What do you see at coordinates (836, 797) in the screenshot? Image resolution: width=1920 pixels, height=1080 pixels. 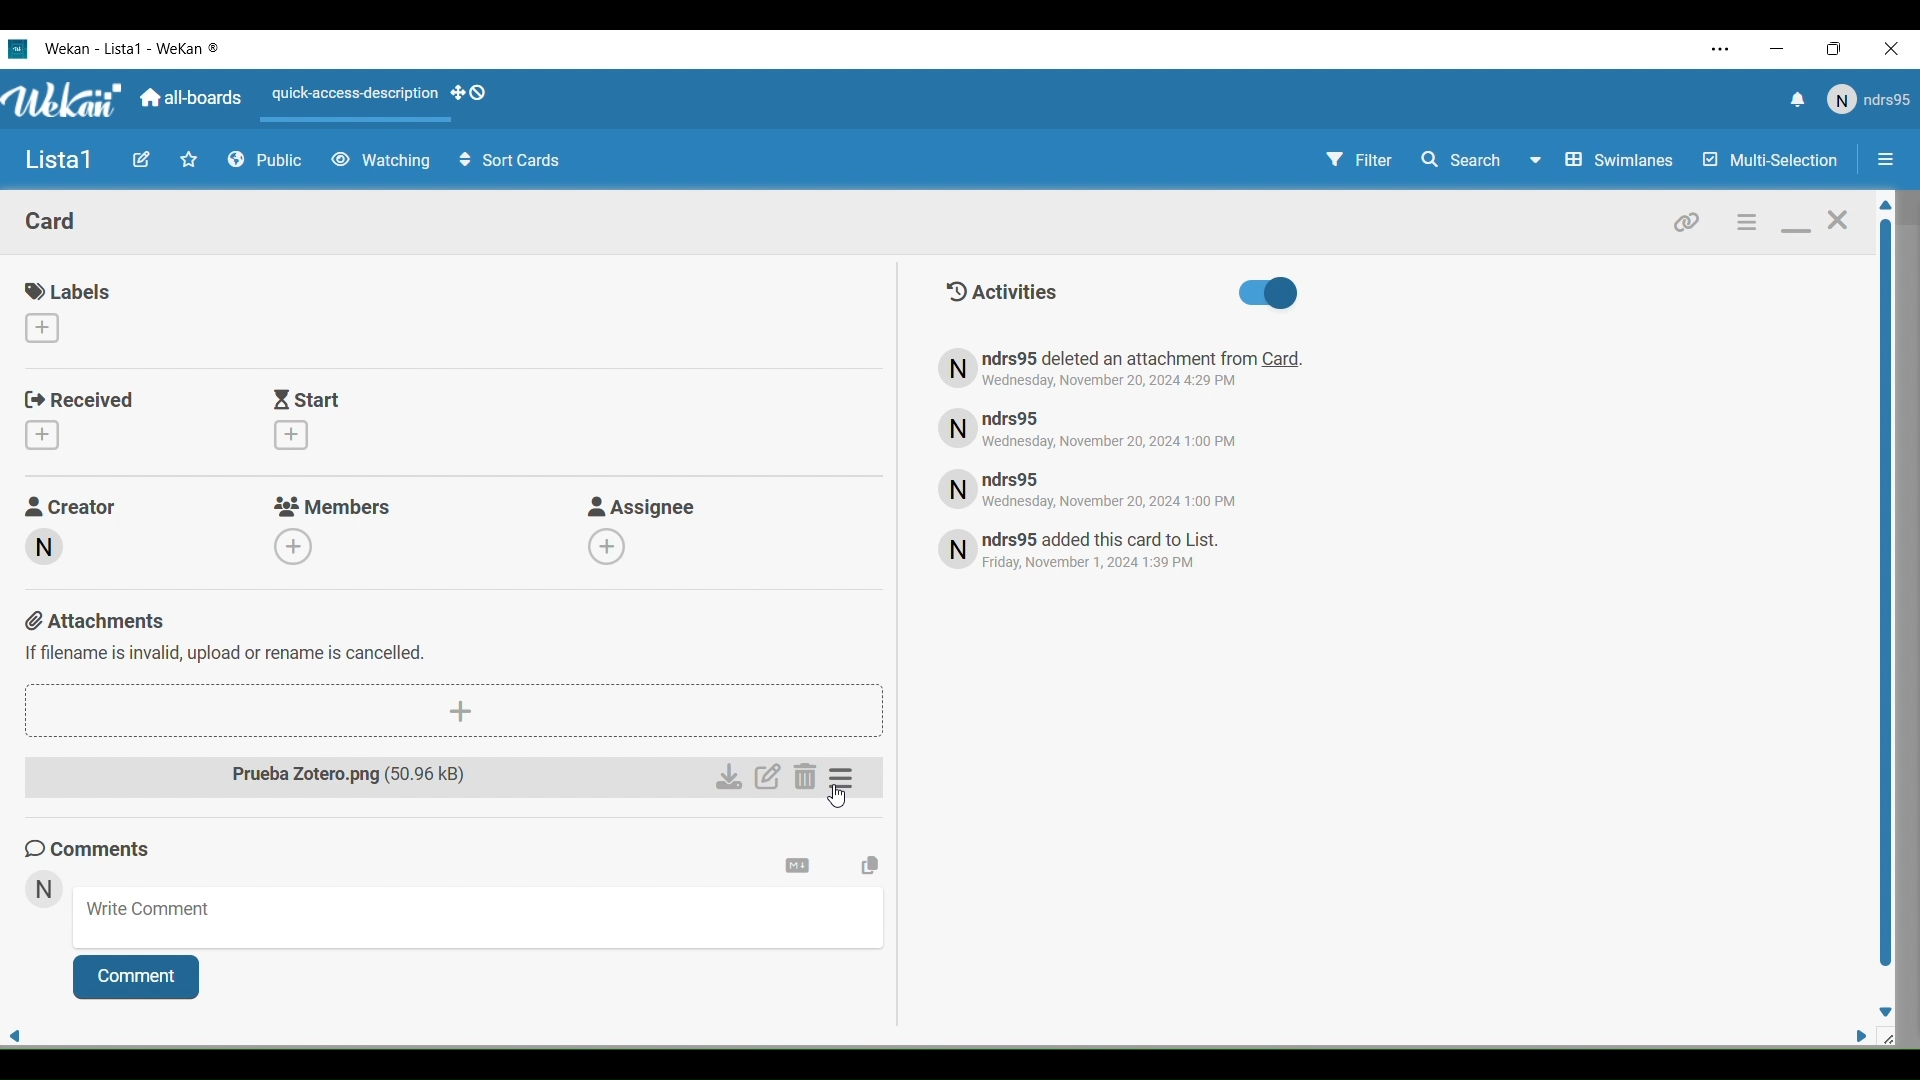 I see `Cursor` at bounding box center [836, 797].